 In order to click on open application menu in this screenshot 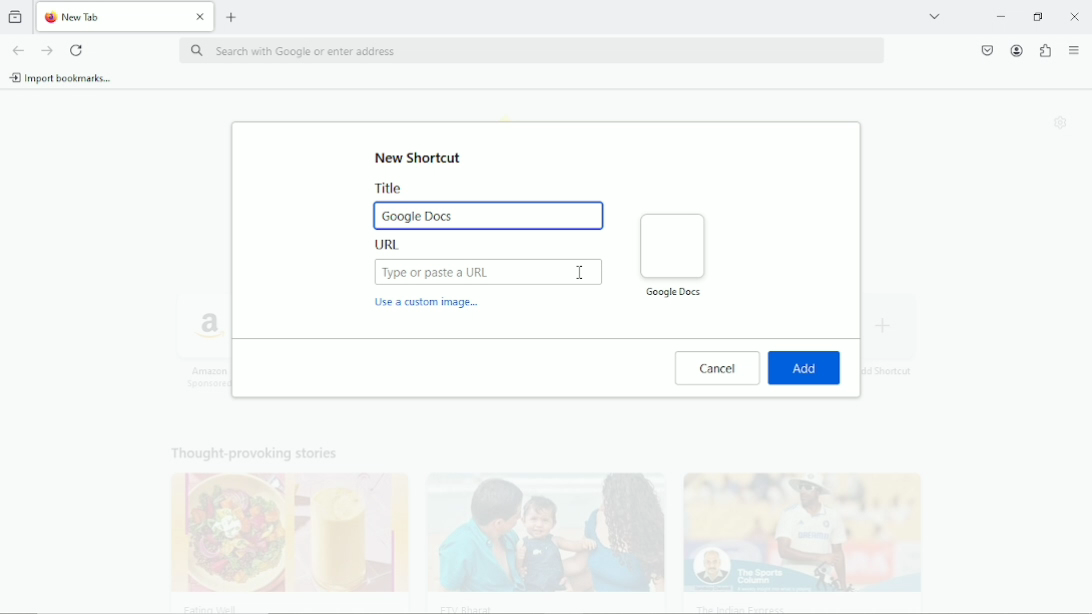, I will do `click(1074, 51)`.